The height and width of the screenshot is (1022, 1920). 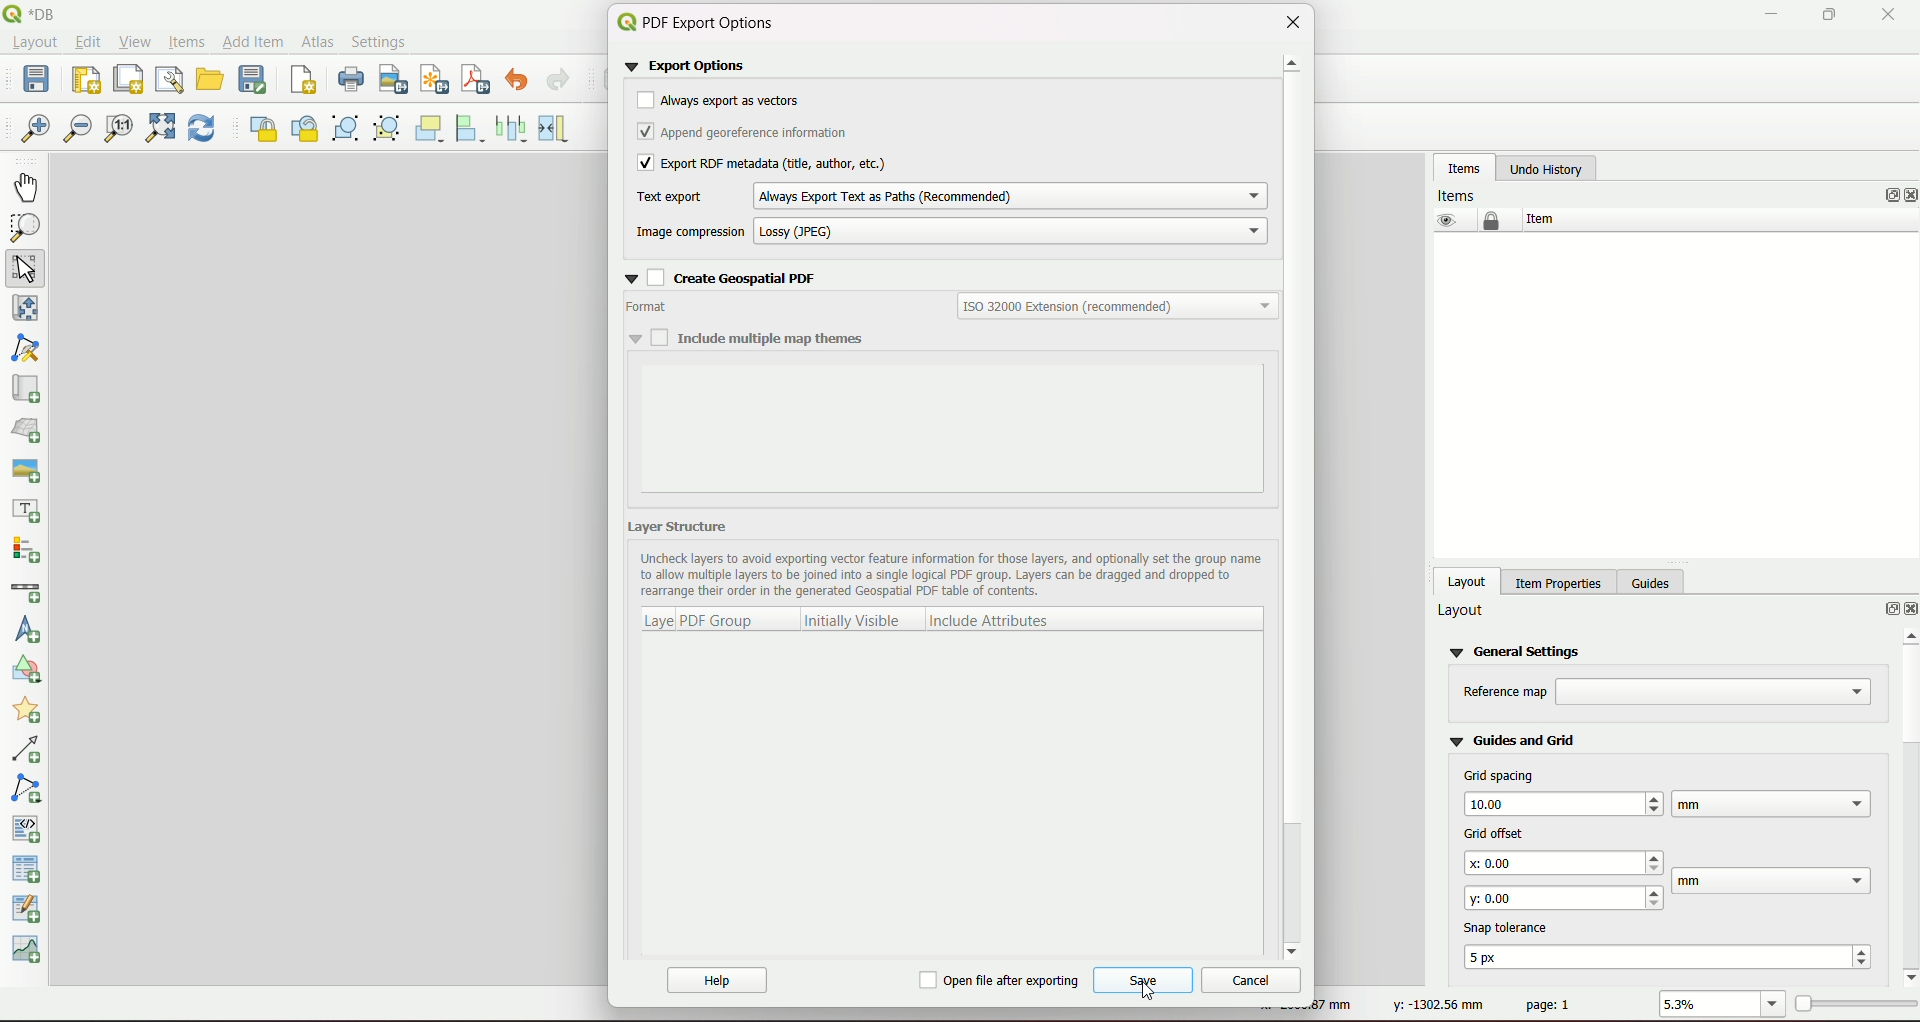 What do you see at coordinates (28, 511) in the screenshot?
I see `add label` at bounding box center [28, 511].